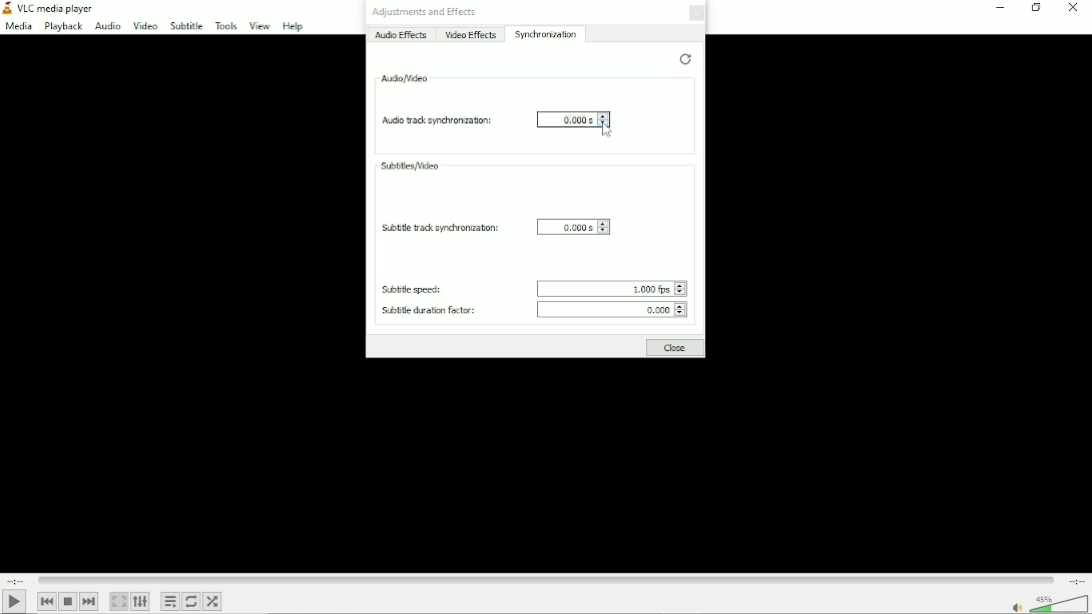 The image size is (1092, 614). I want to click on adjust Subtitle speed, so click(681, 289).